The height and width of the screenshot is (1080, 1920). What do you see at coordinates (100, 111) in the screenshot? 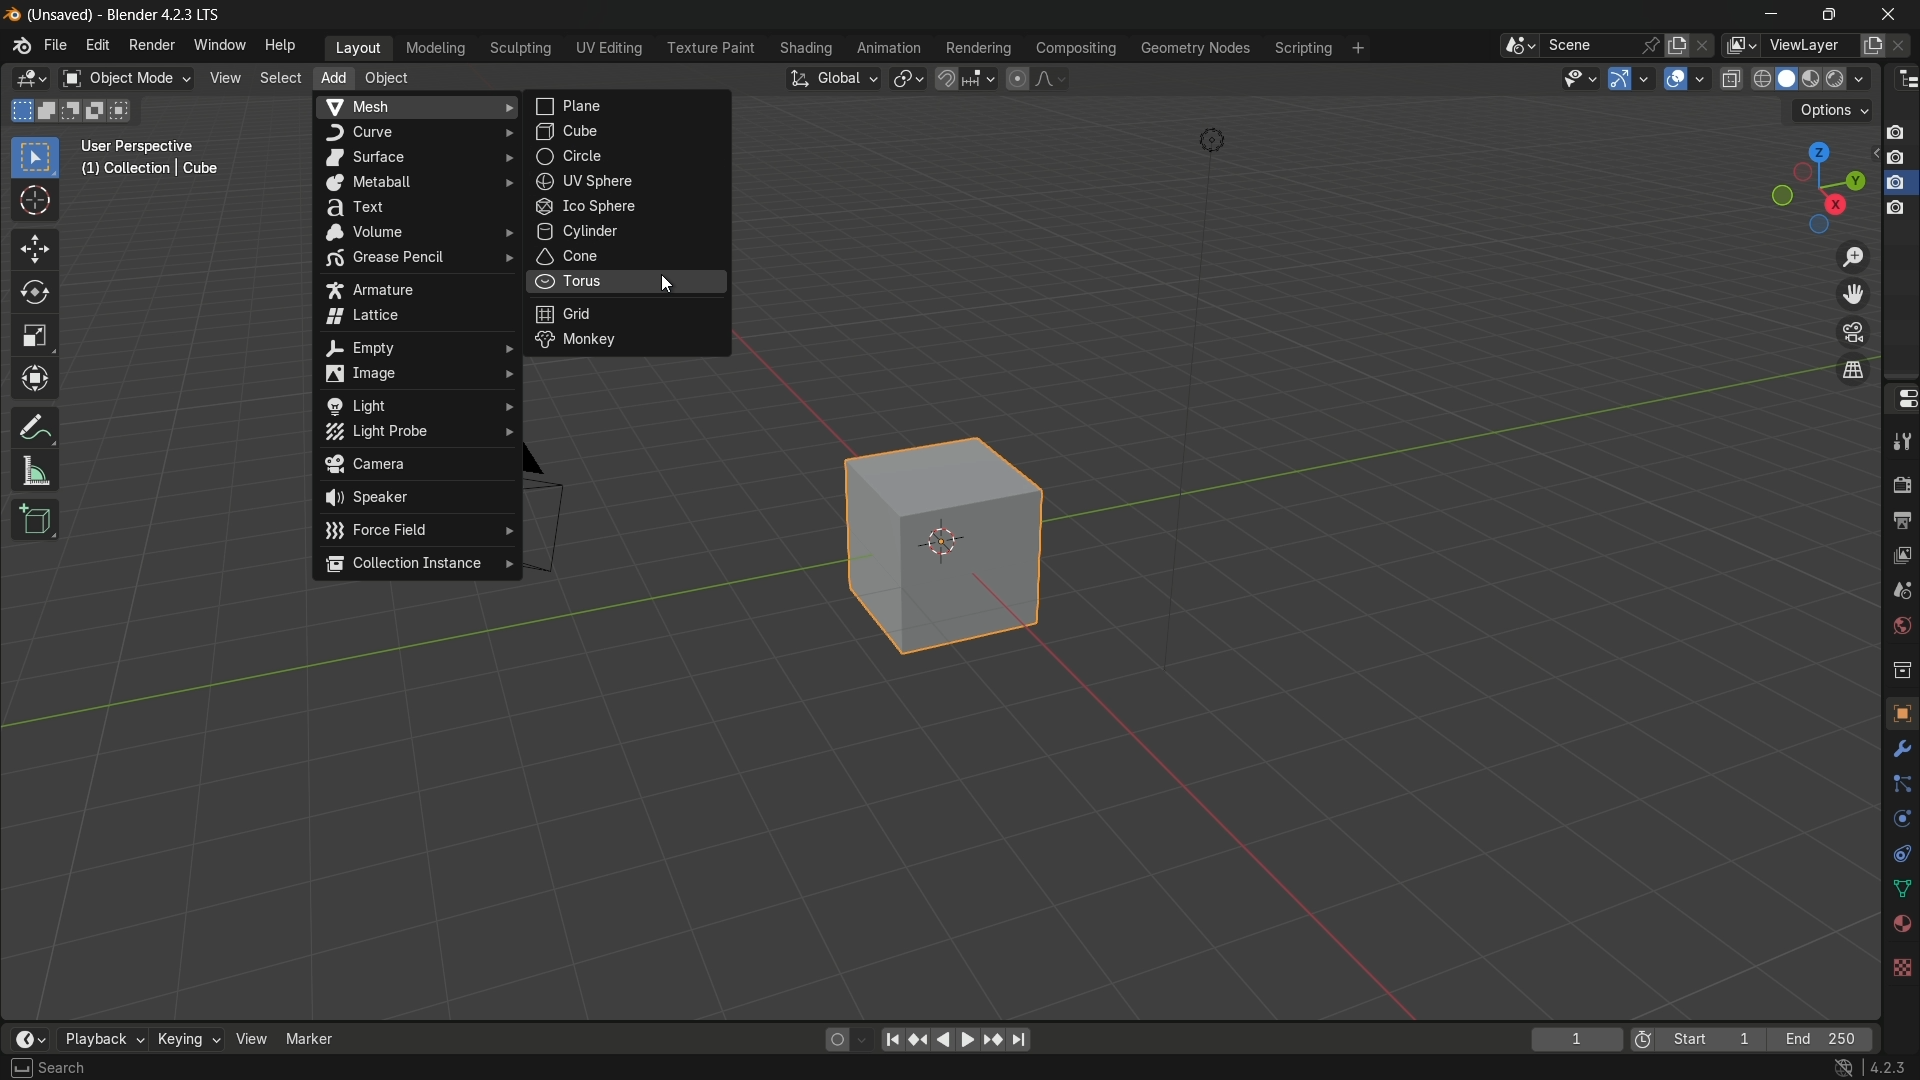
I see `invert existing selection` at bounding box center [100, 111].